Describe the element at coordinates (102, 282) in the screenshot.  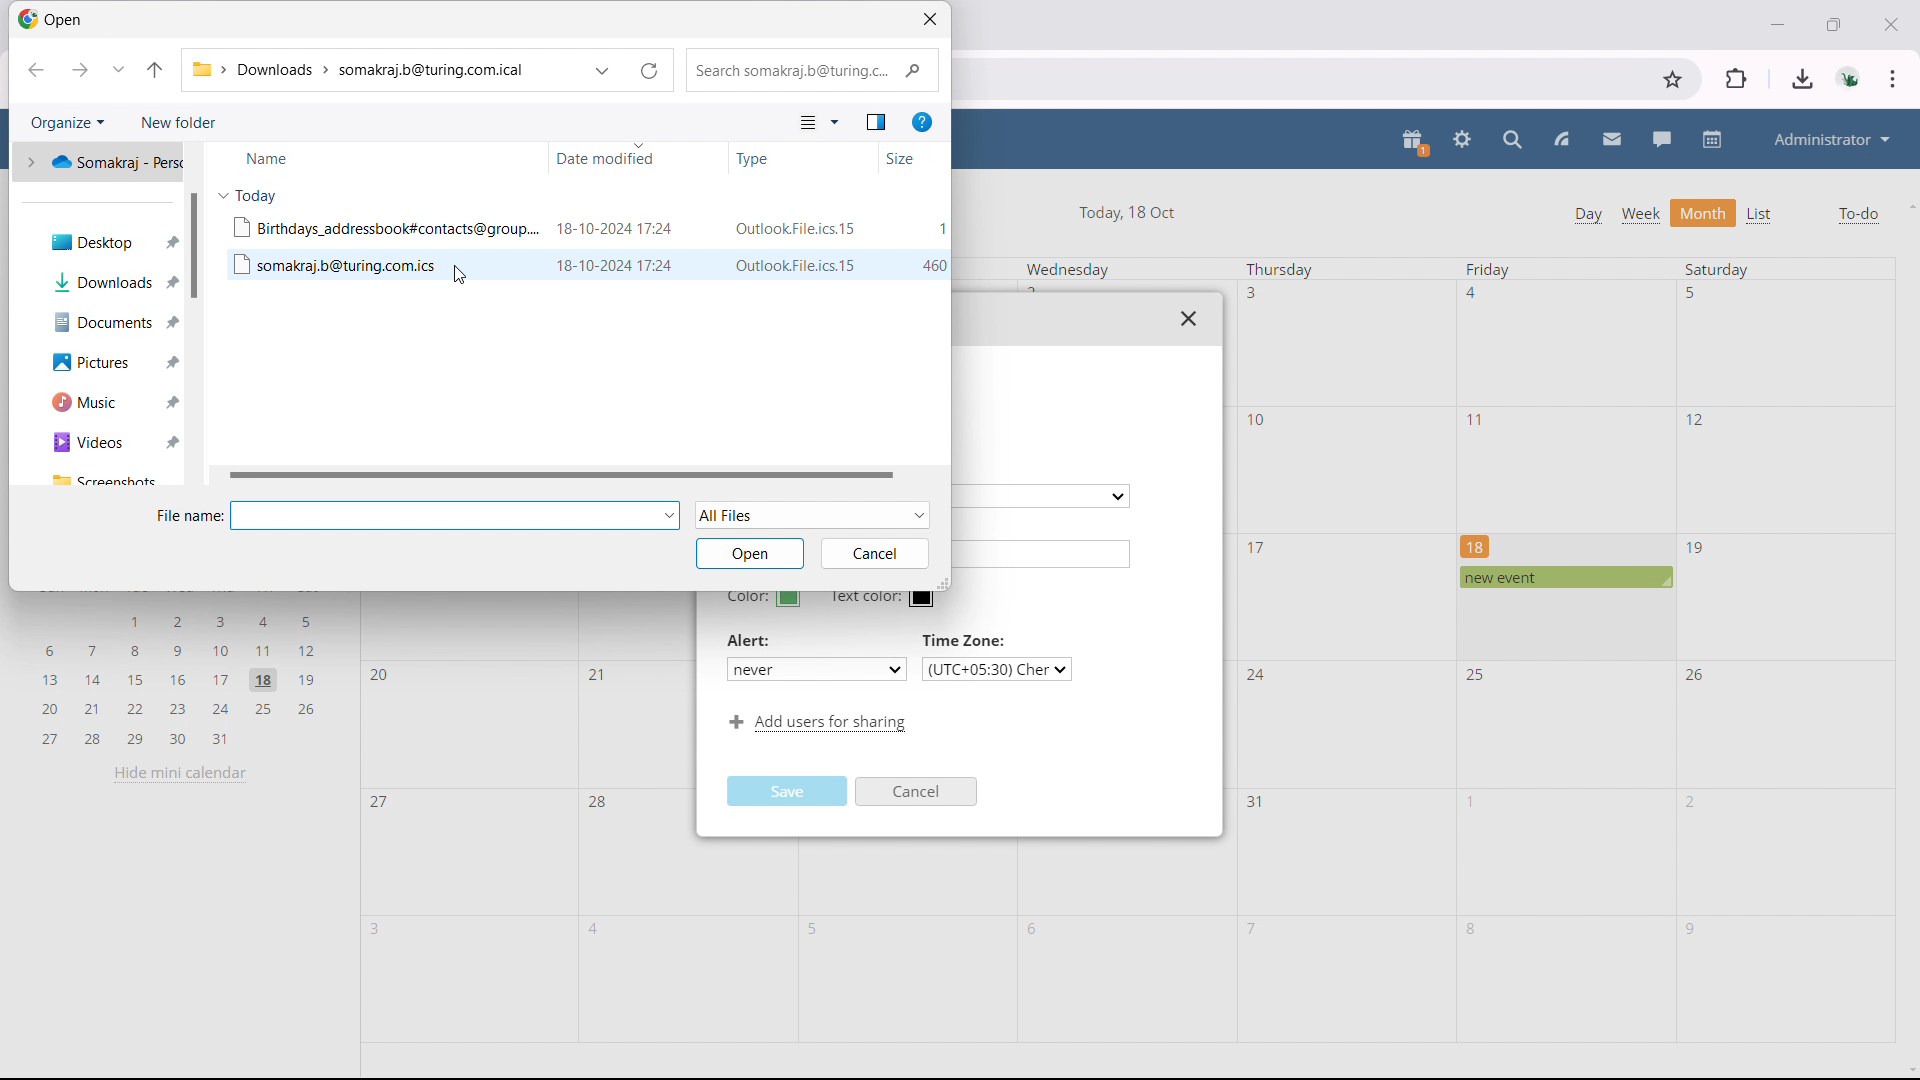
I see `Downloads` at that location.